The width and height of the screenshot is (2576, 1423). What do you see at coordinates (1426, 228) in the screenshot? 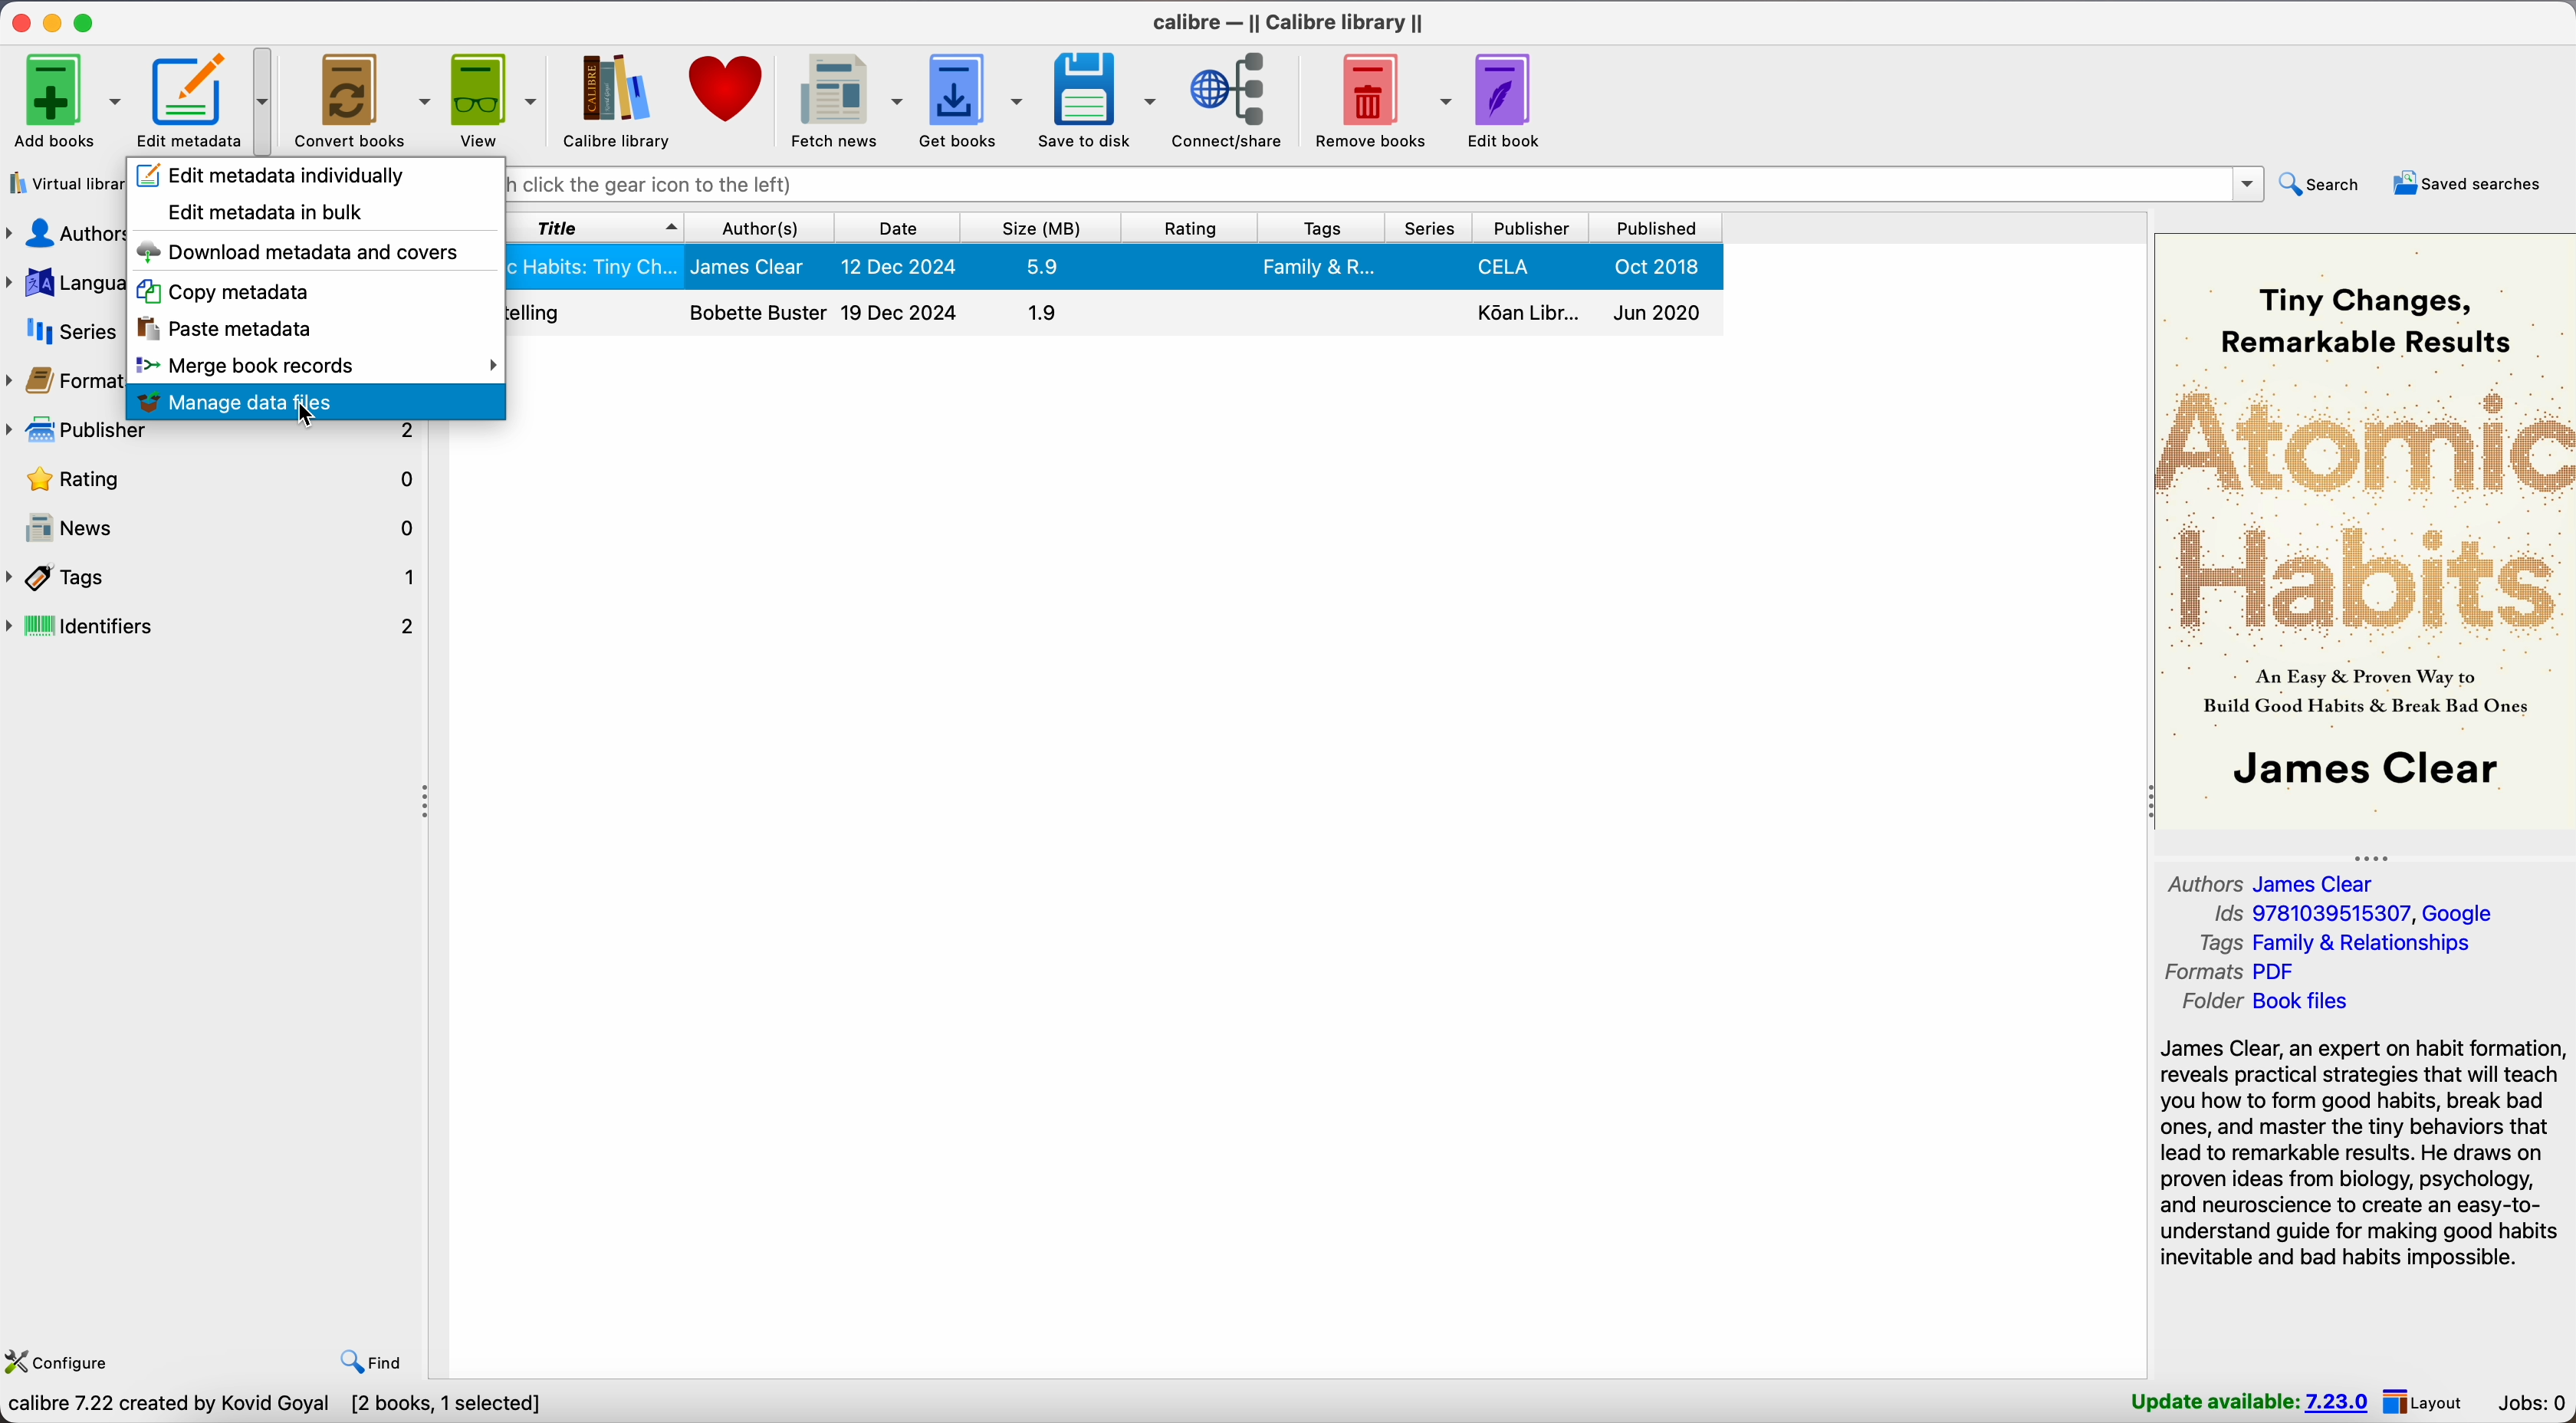
I see `series` at bounding box center [1426, 228].